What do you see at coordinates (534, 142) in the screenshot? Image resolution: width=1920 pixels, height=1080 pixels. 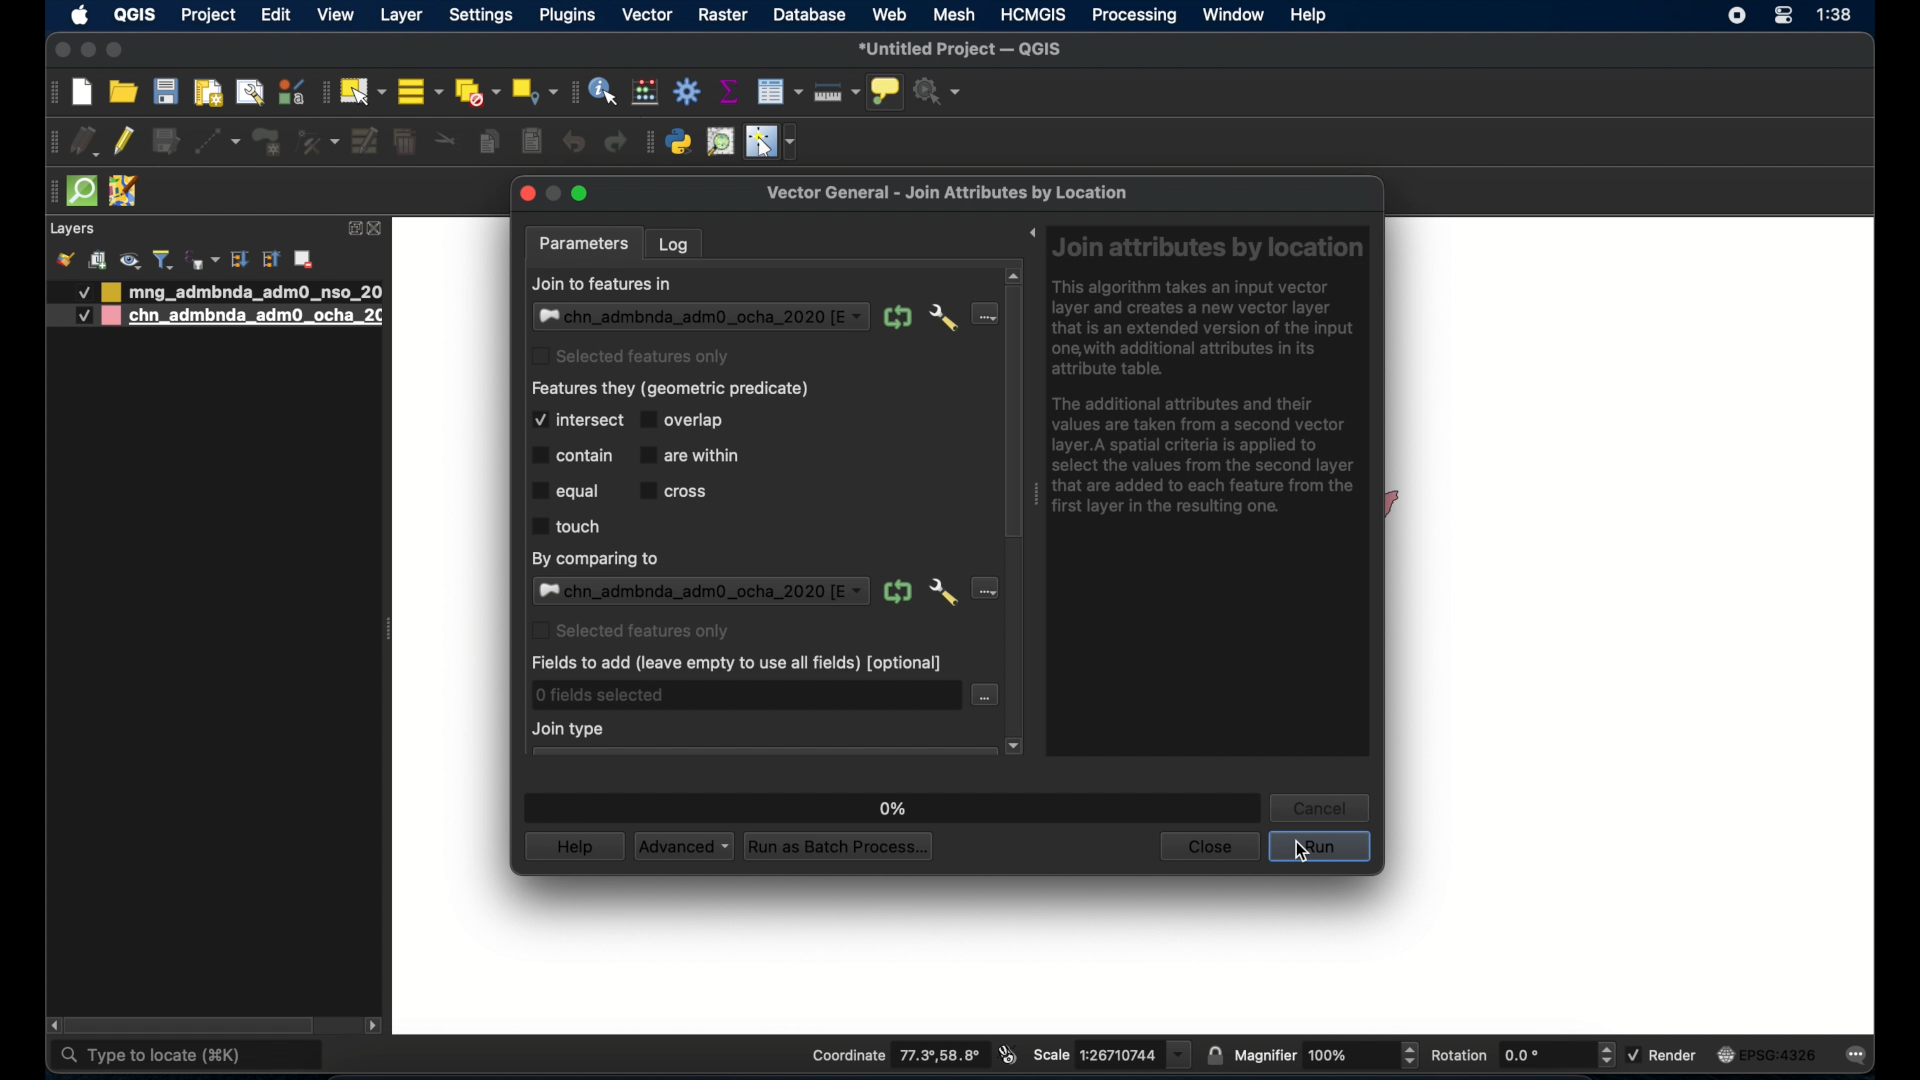 I see `paste features` at bounding box center [534, 142].